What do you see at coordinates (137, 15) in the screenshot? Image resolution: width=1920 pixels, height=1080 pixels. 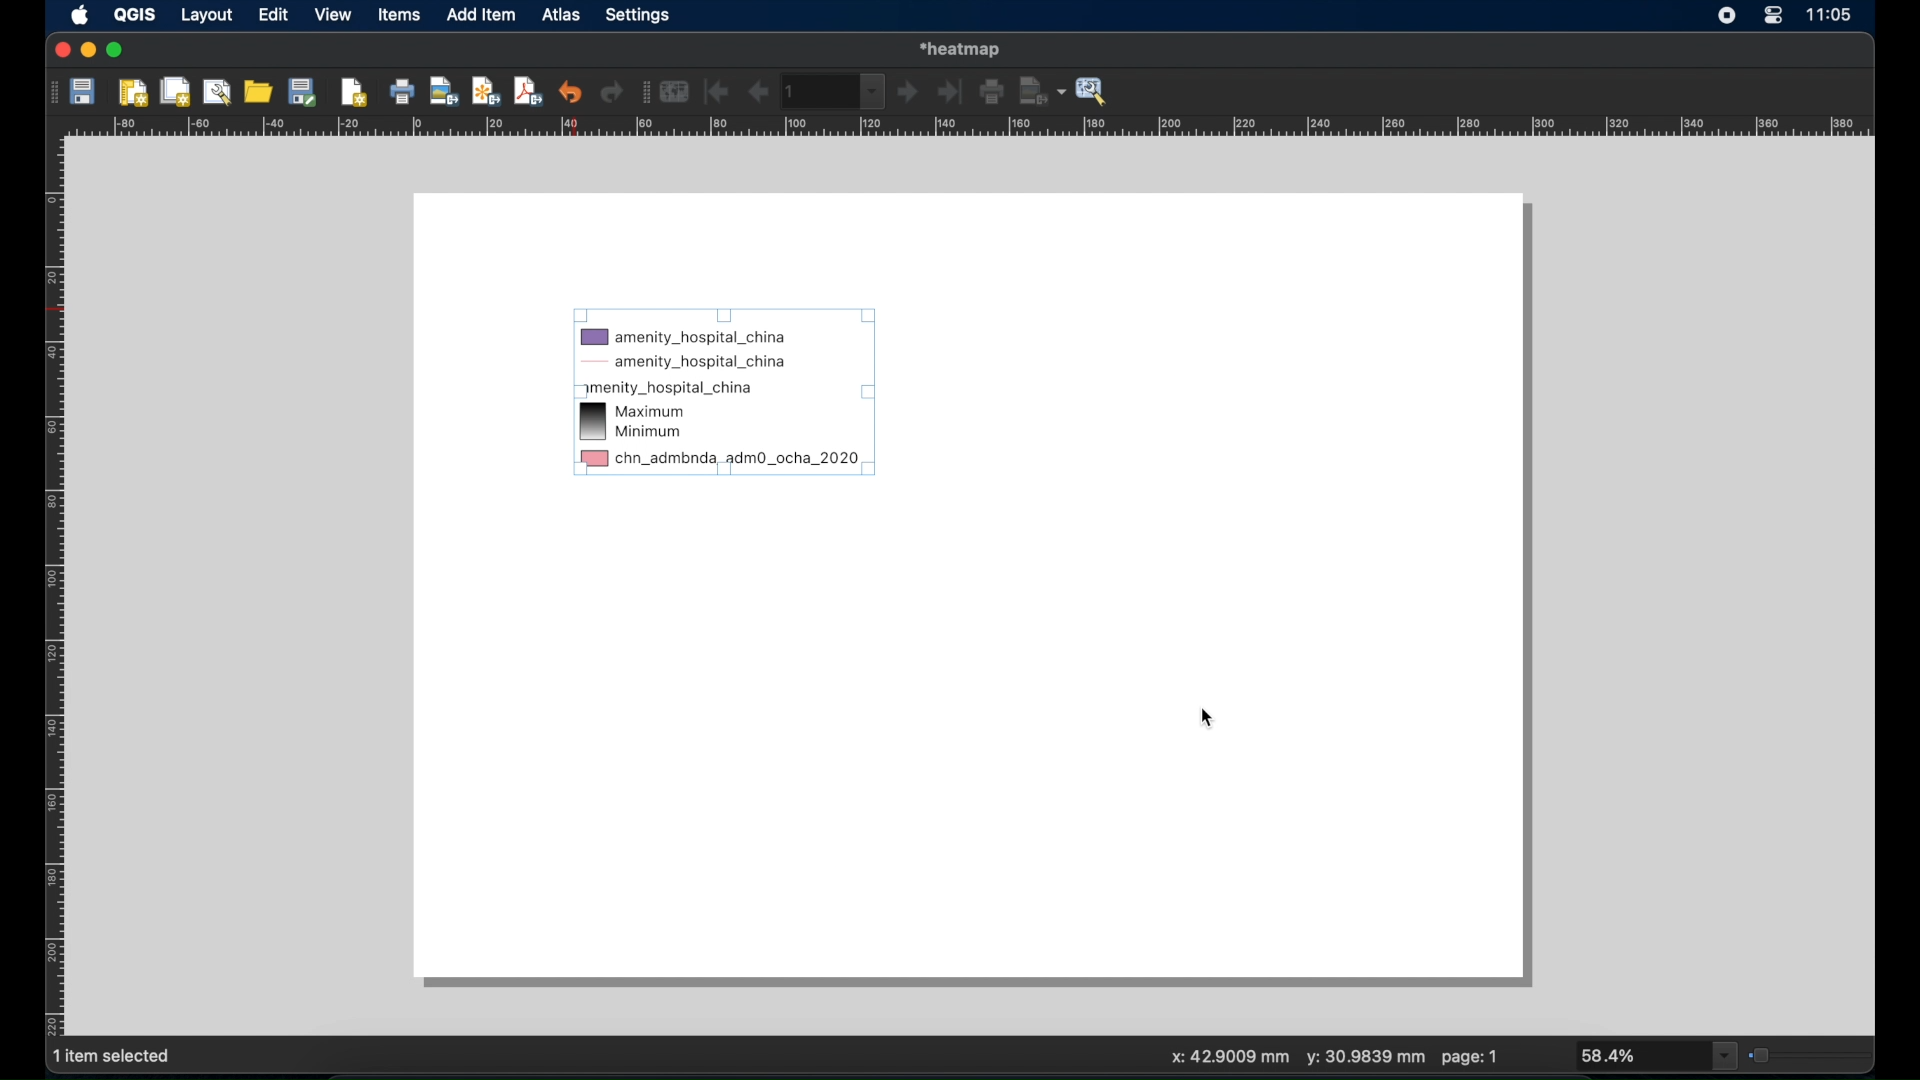 I see `QGIS` at bounding box center [137, 15].